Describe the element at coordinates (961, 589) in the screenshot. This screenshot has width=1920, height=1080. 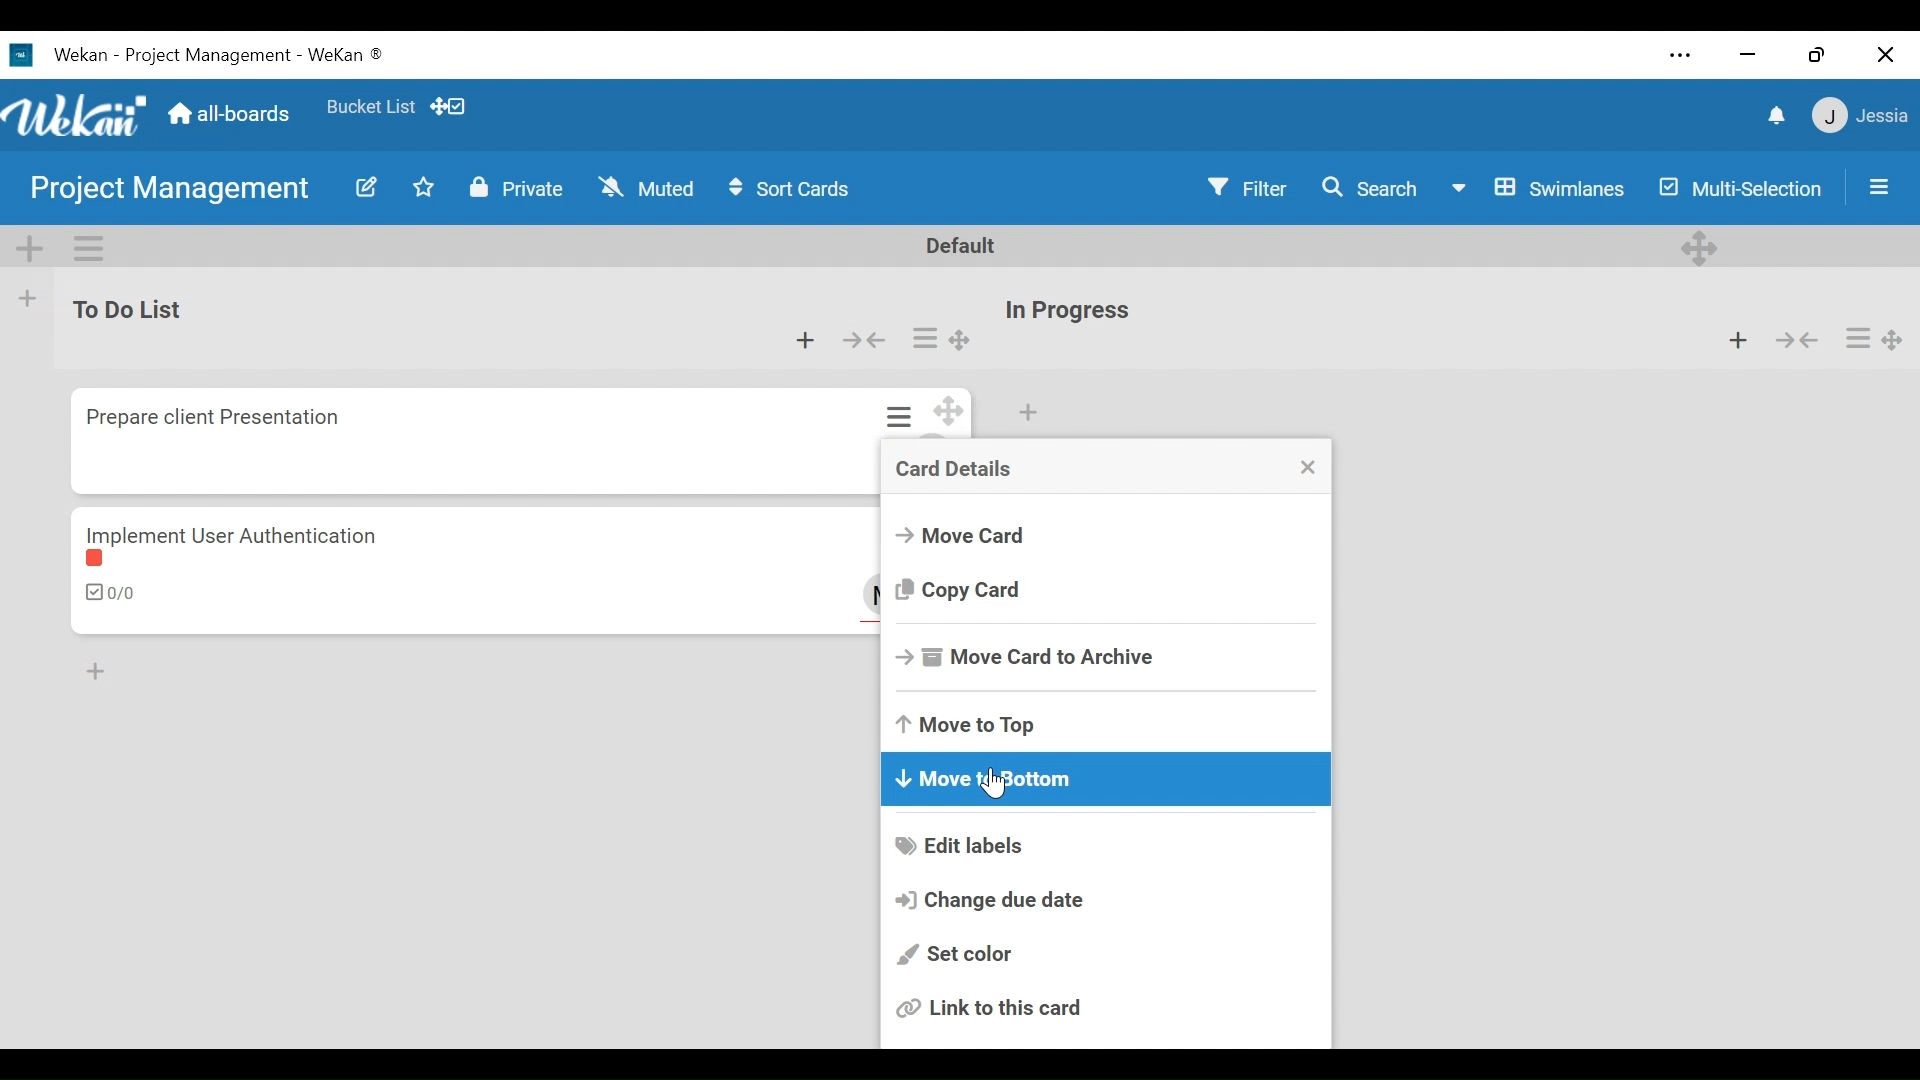
I see `Copy Crad` at that location.